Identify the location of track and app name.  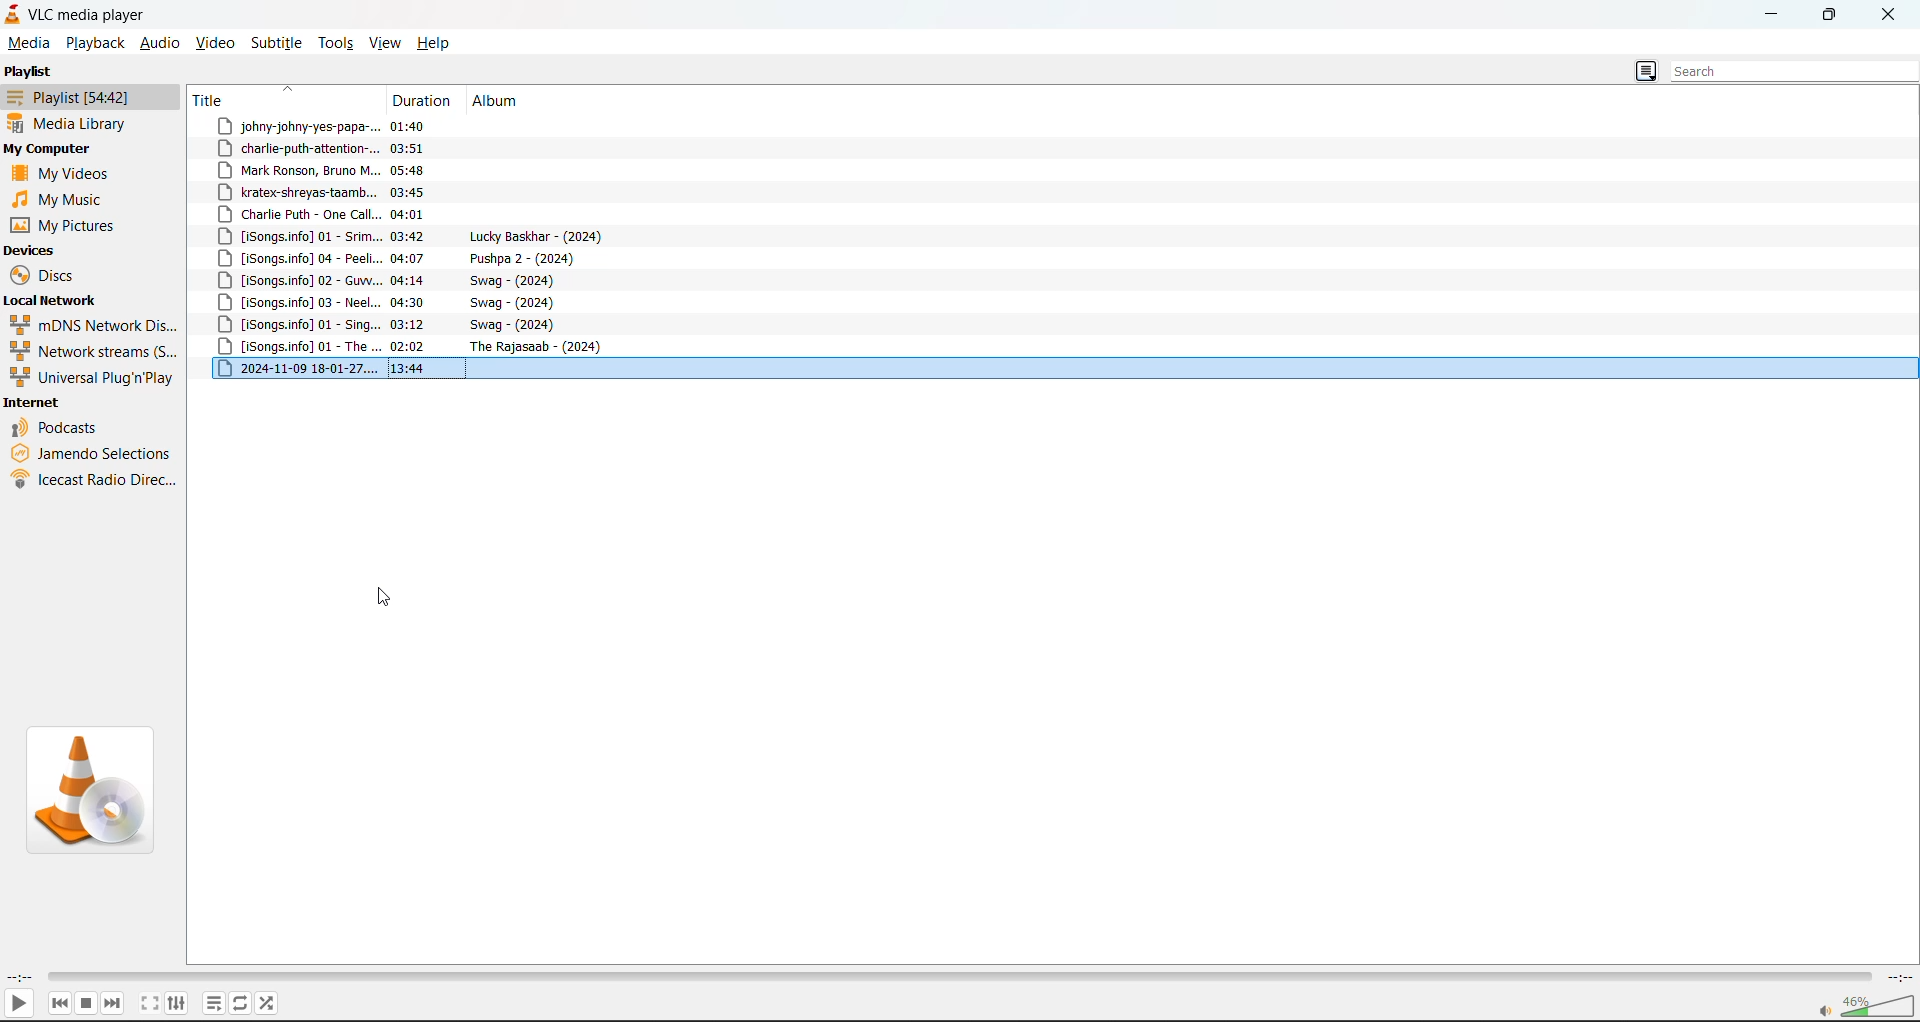
(78, 13).